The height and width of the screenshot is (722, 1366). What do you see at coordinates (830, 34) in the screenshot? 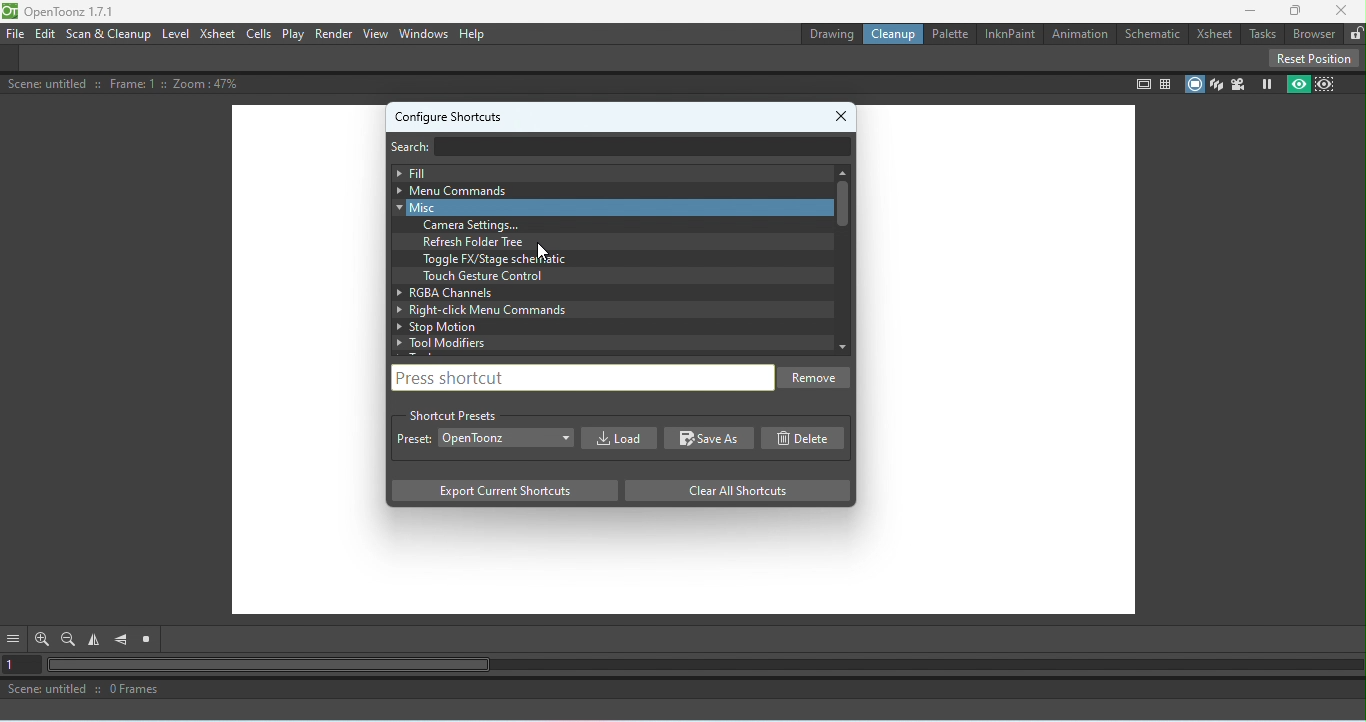
I see `Drawing` at bounding box center [830, 34].